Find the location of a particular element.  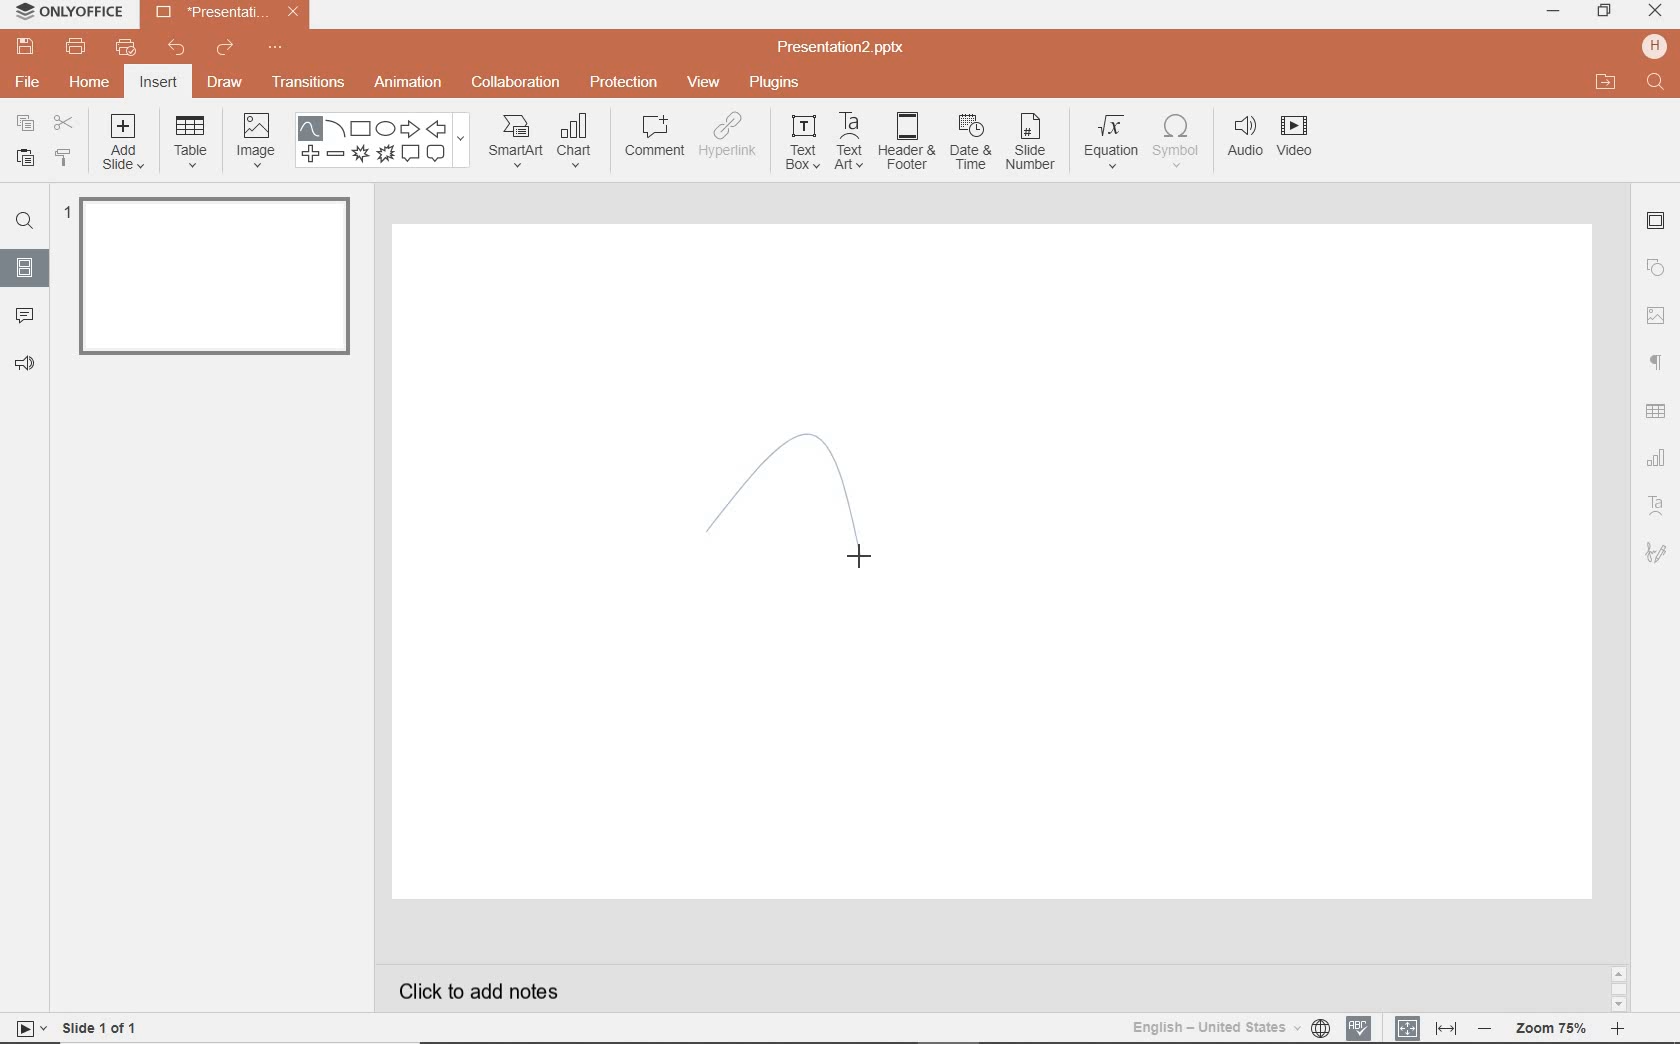

PLUGINS is located at coordinates (774, 83).